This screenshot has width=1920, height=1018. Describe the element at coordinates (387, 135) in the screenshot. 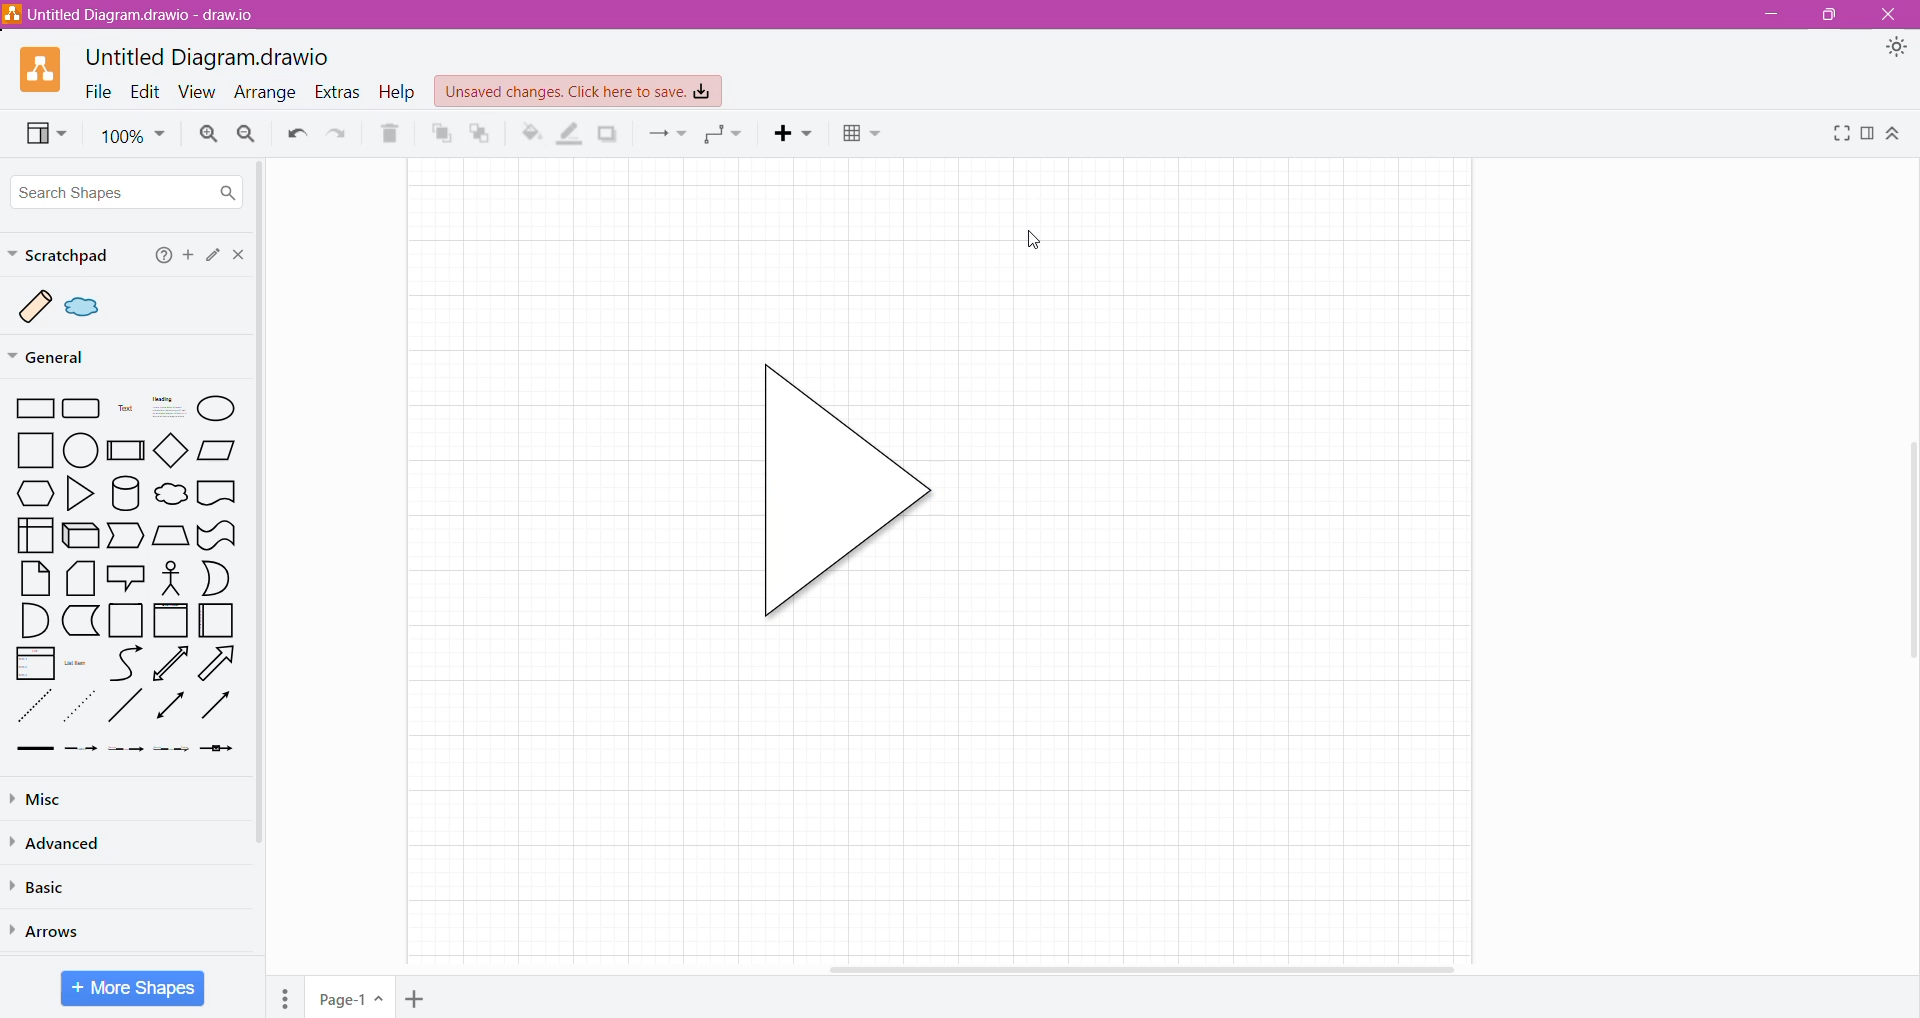

I see `Delete` at that location.